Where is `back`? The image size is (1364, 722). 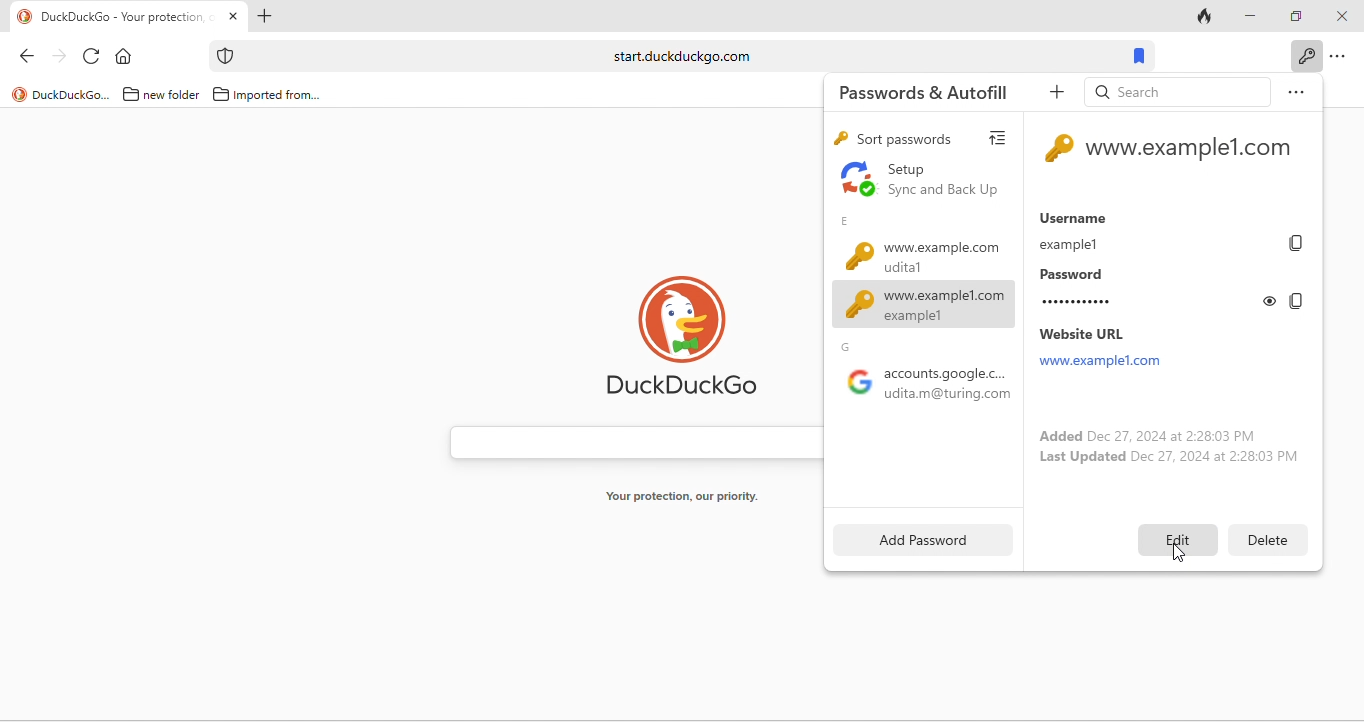 back is located at coordinates (21, 54).